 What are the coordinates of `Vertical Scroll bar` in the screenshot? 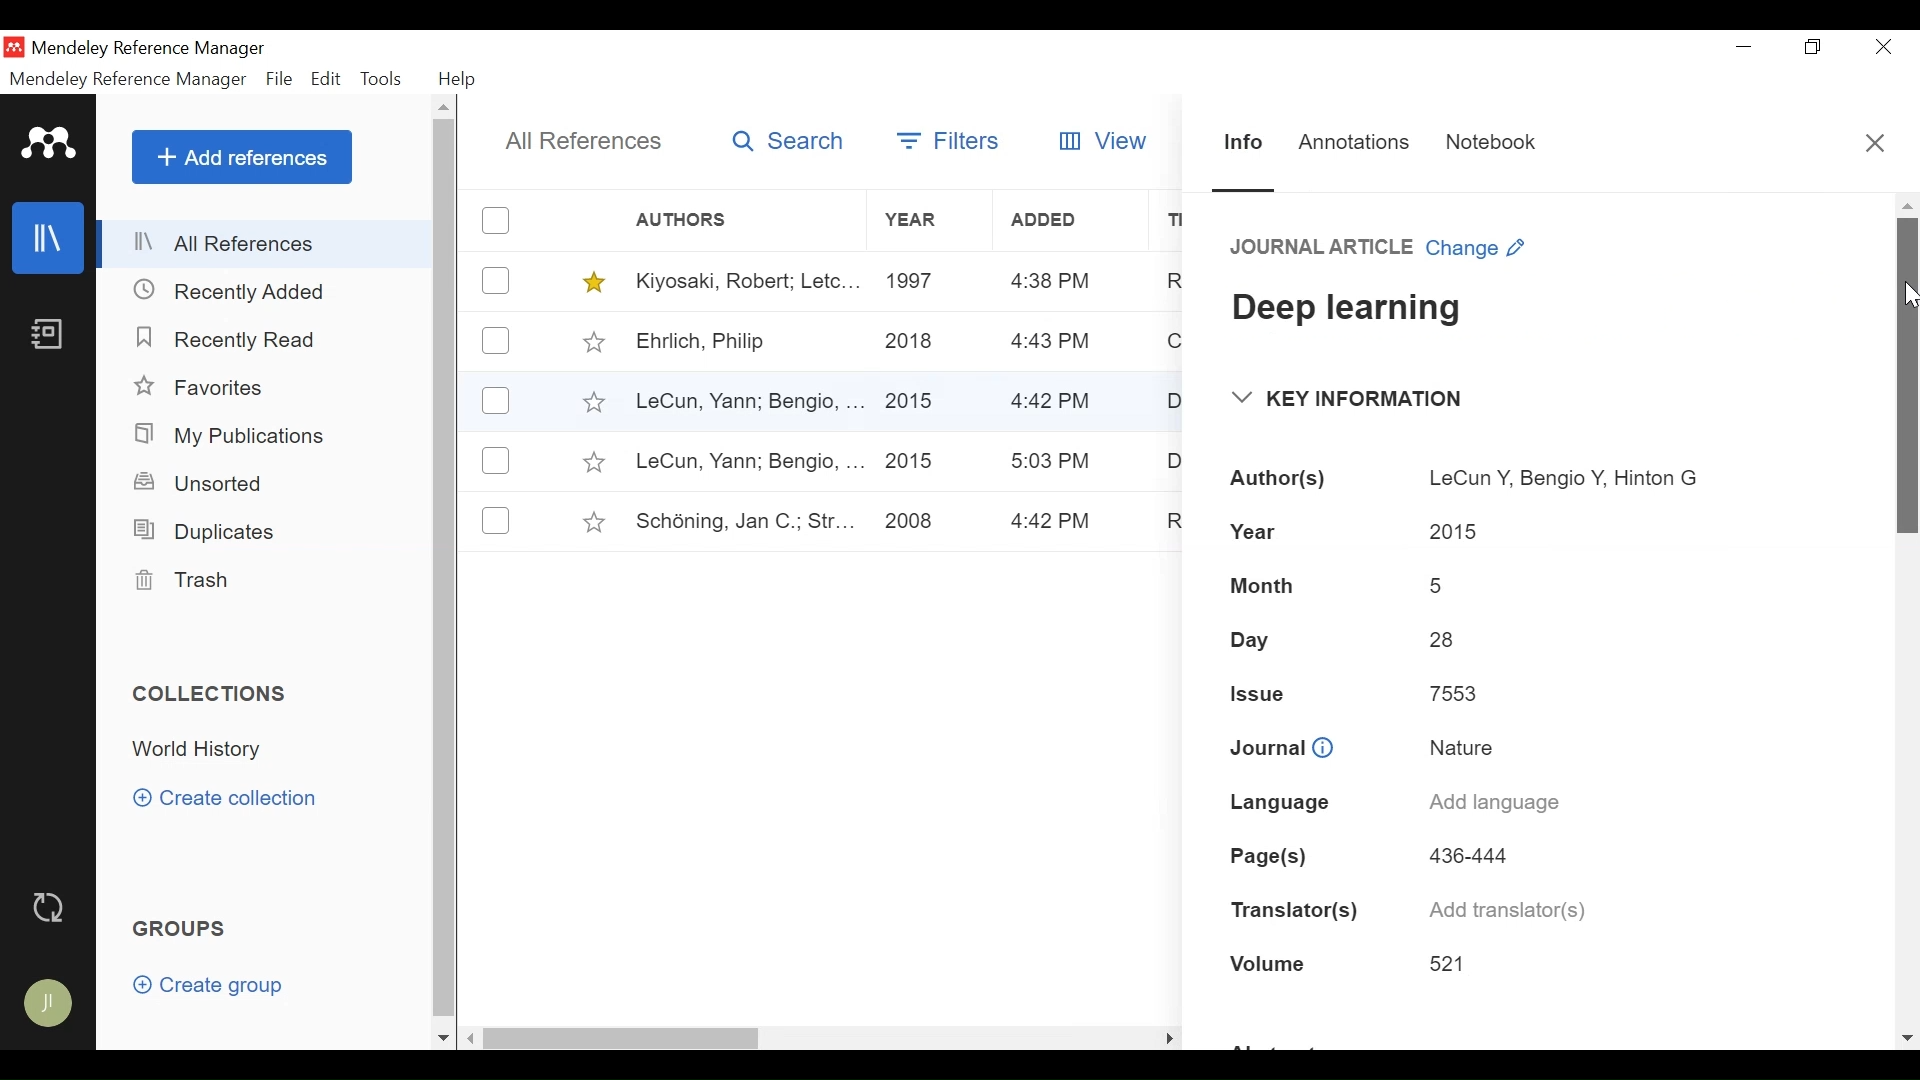 It's located at (448, 572).